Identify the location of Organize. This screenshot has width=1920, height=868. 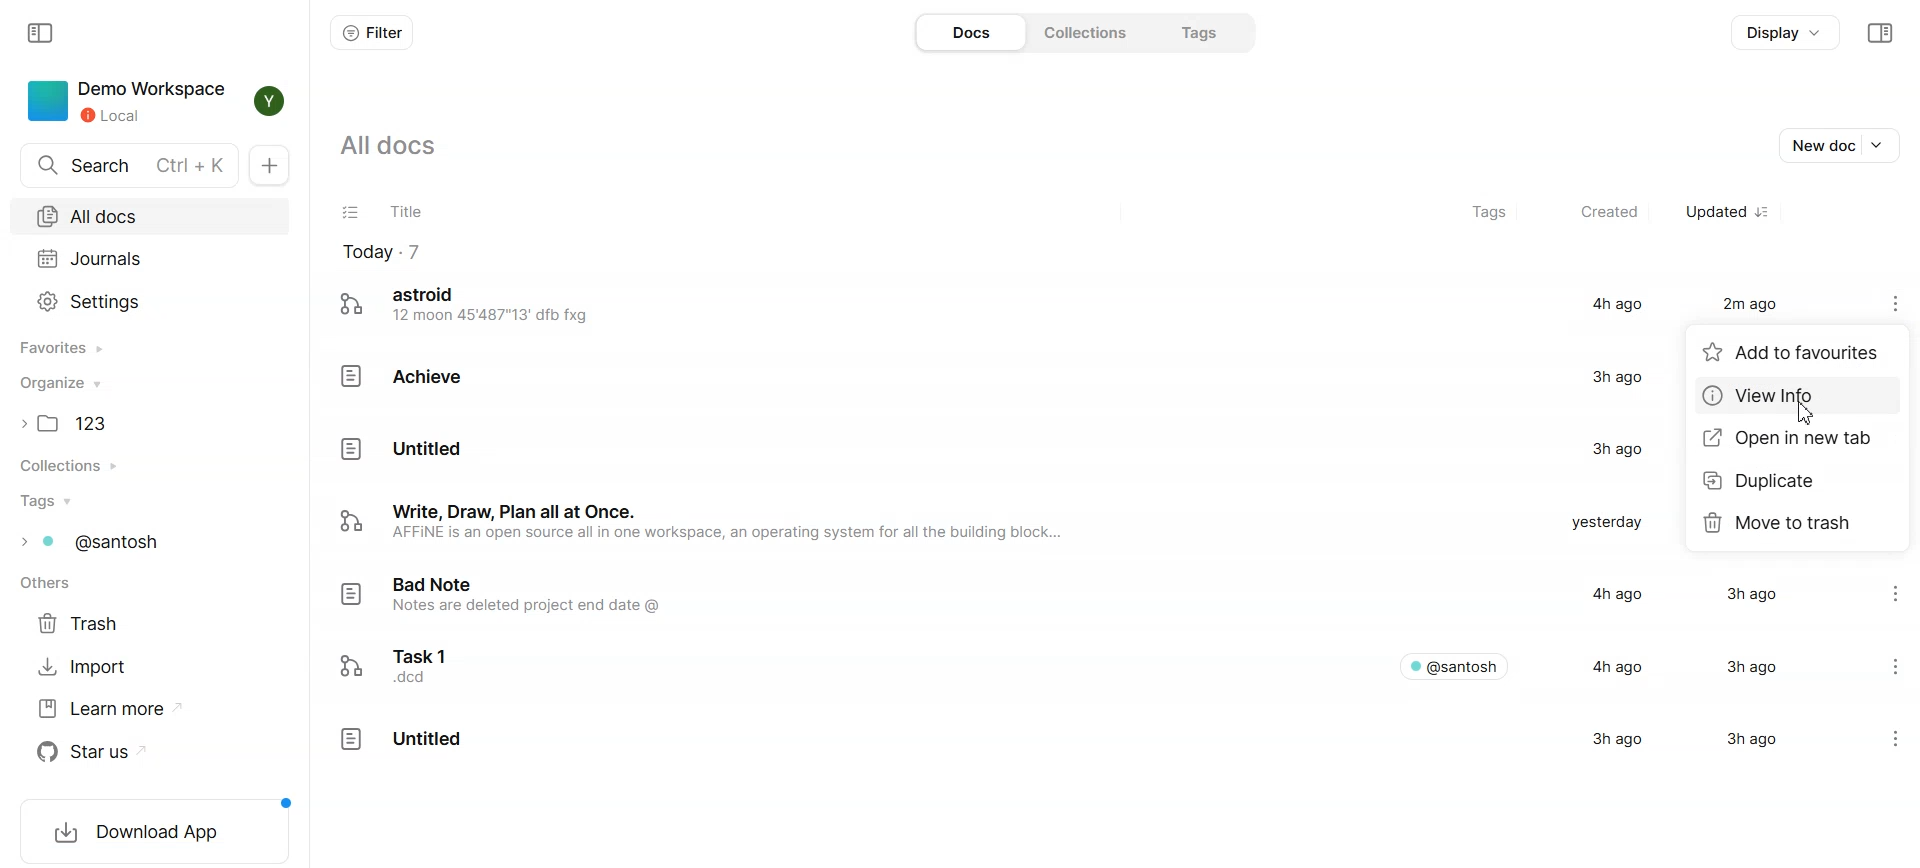
(151, 384).